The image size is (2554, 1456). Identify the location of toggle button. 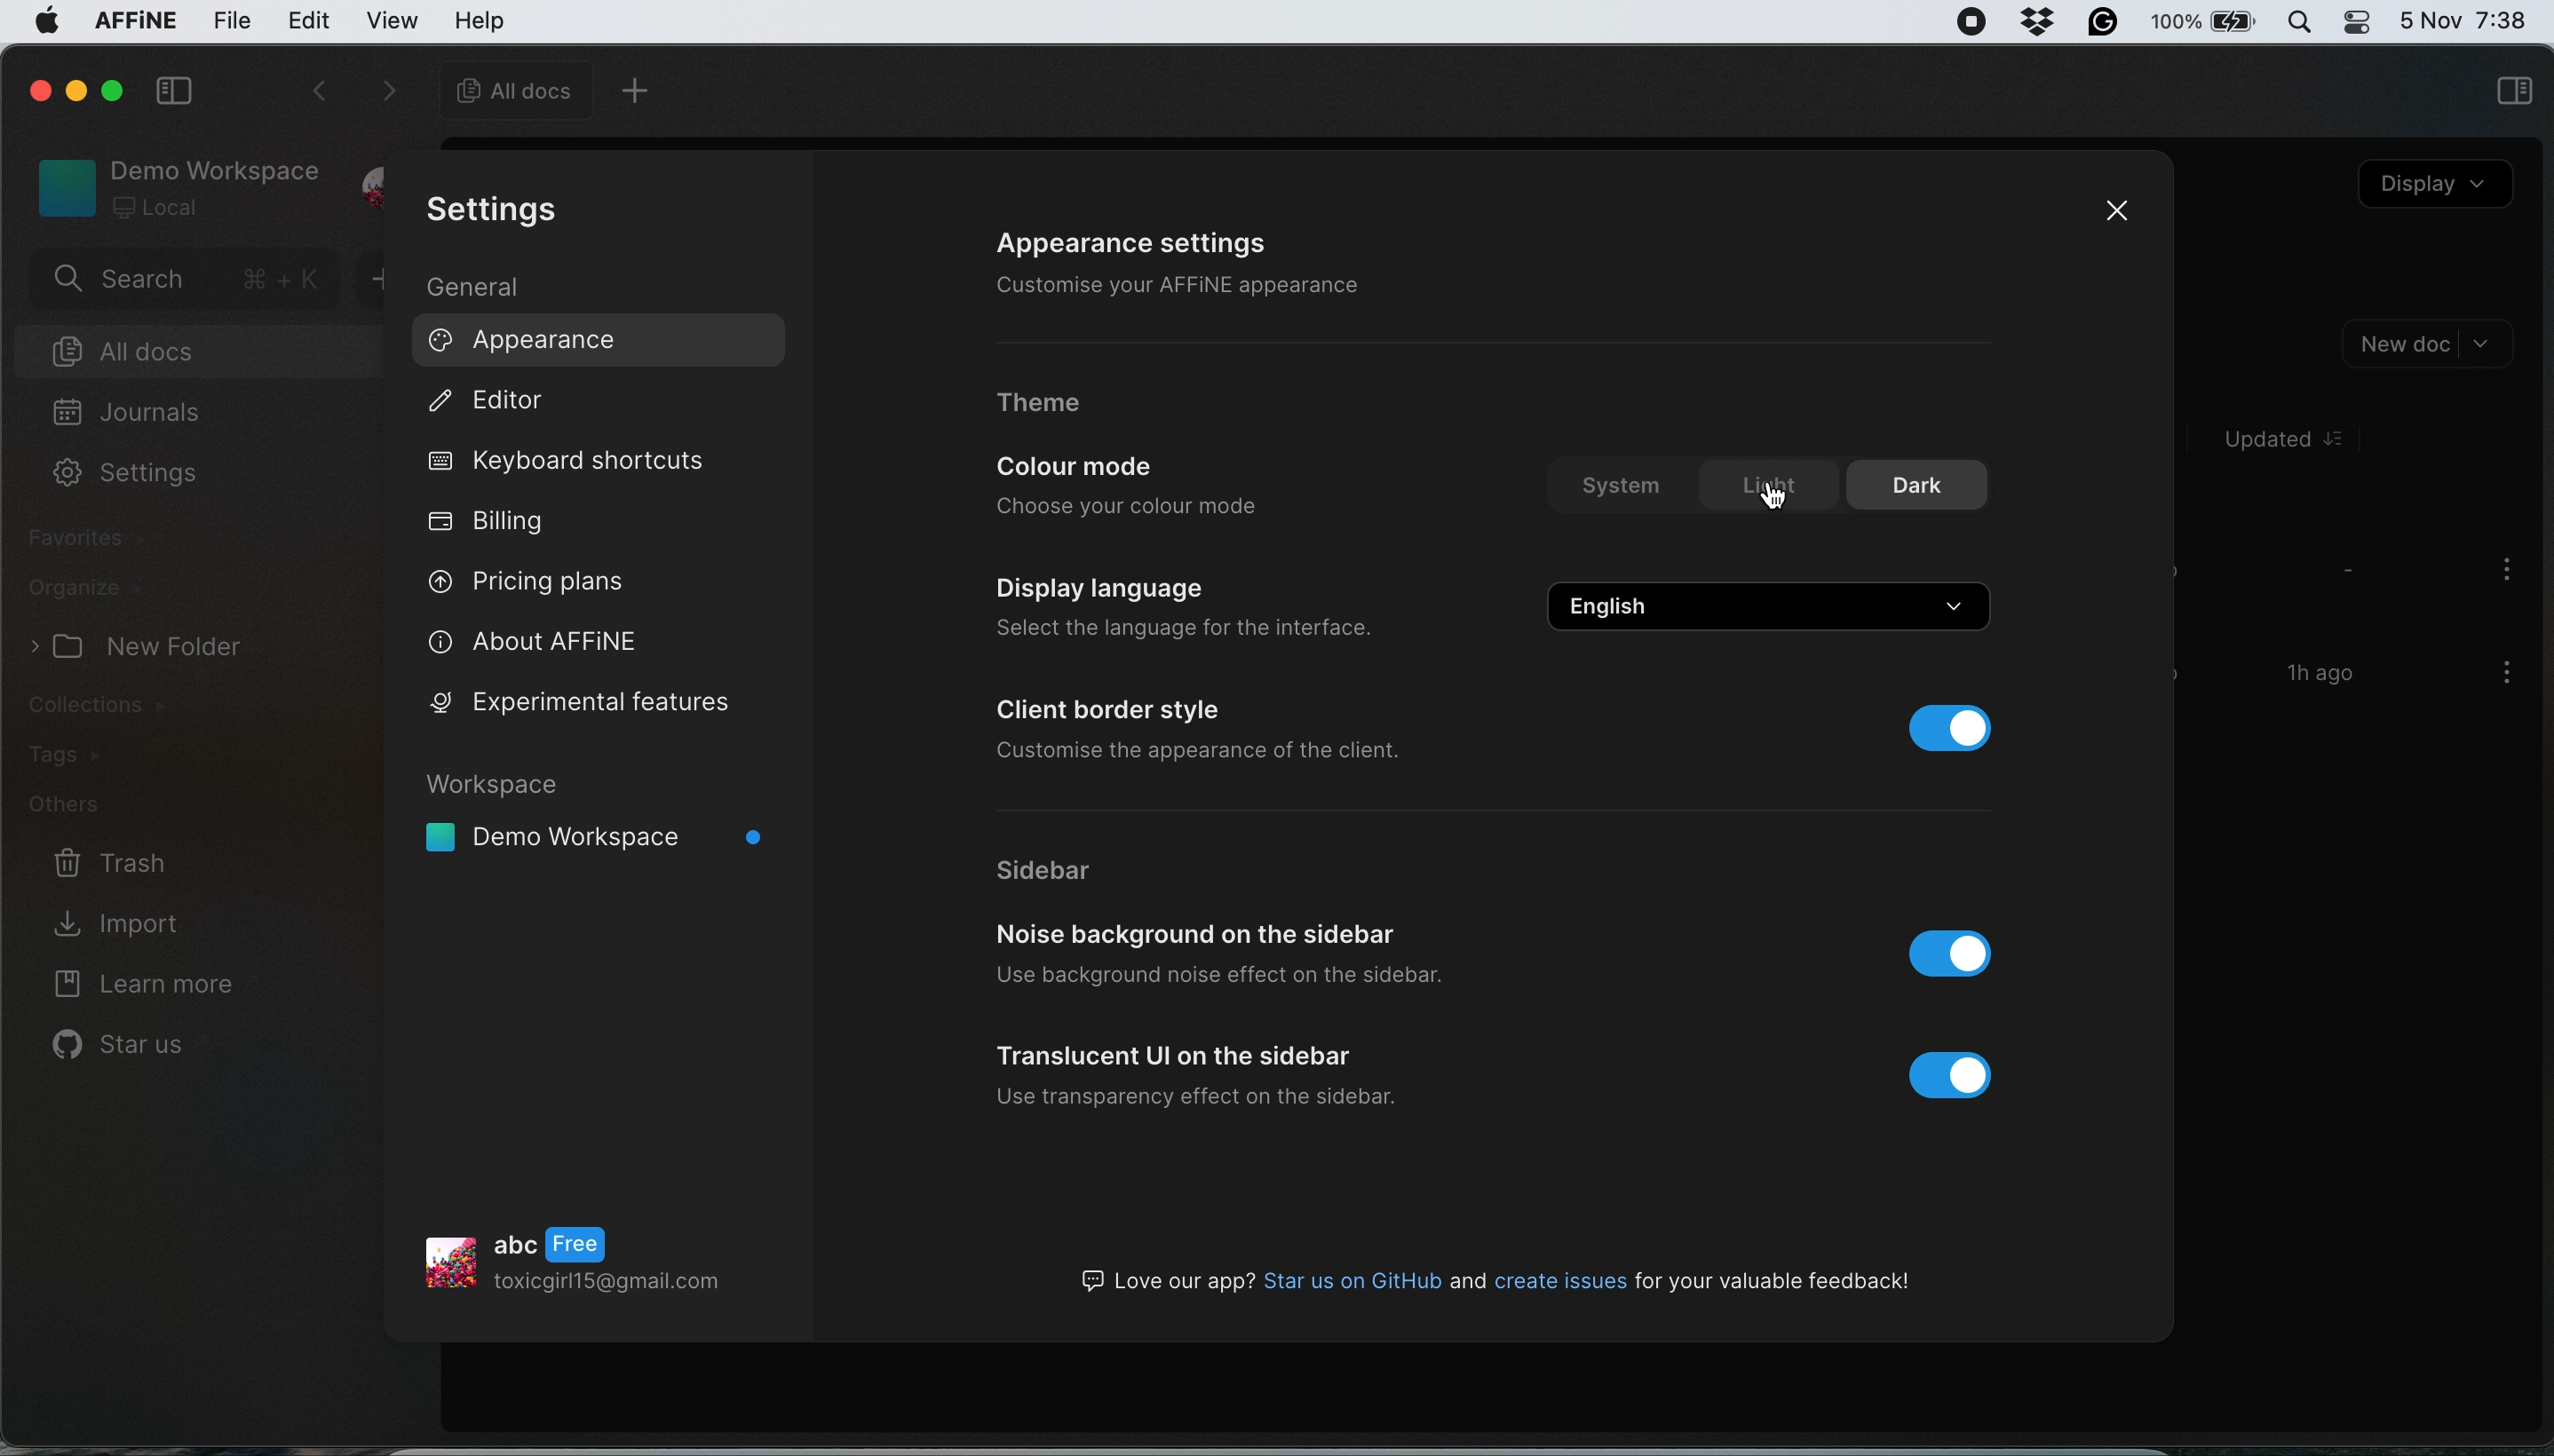
(1951, 728).